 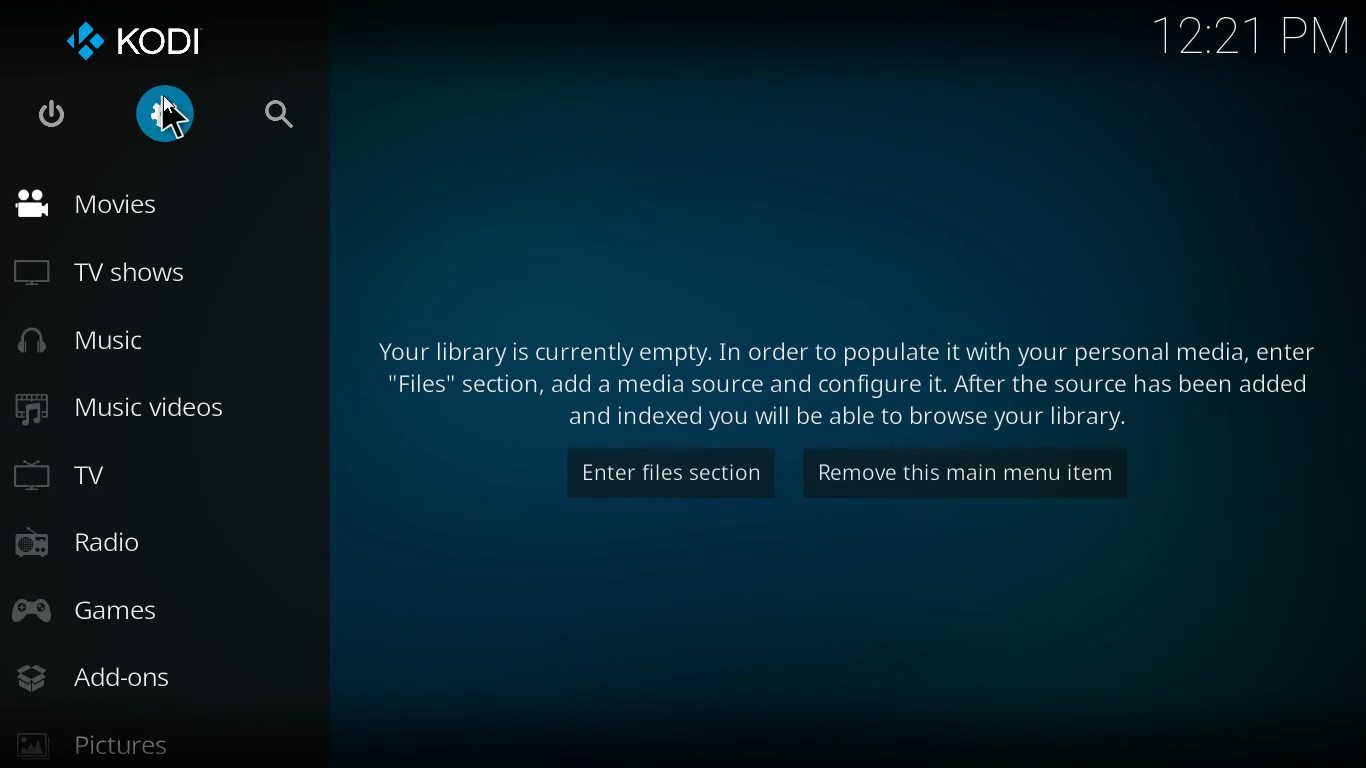 I want to click on music videos, so click(x=157, y=409).